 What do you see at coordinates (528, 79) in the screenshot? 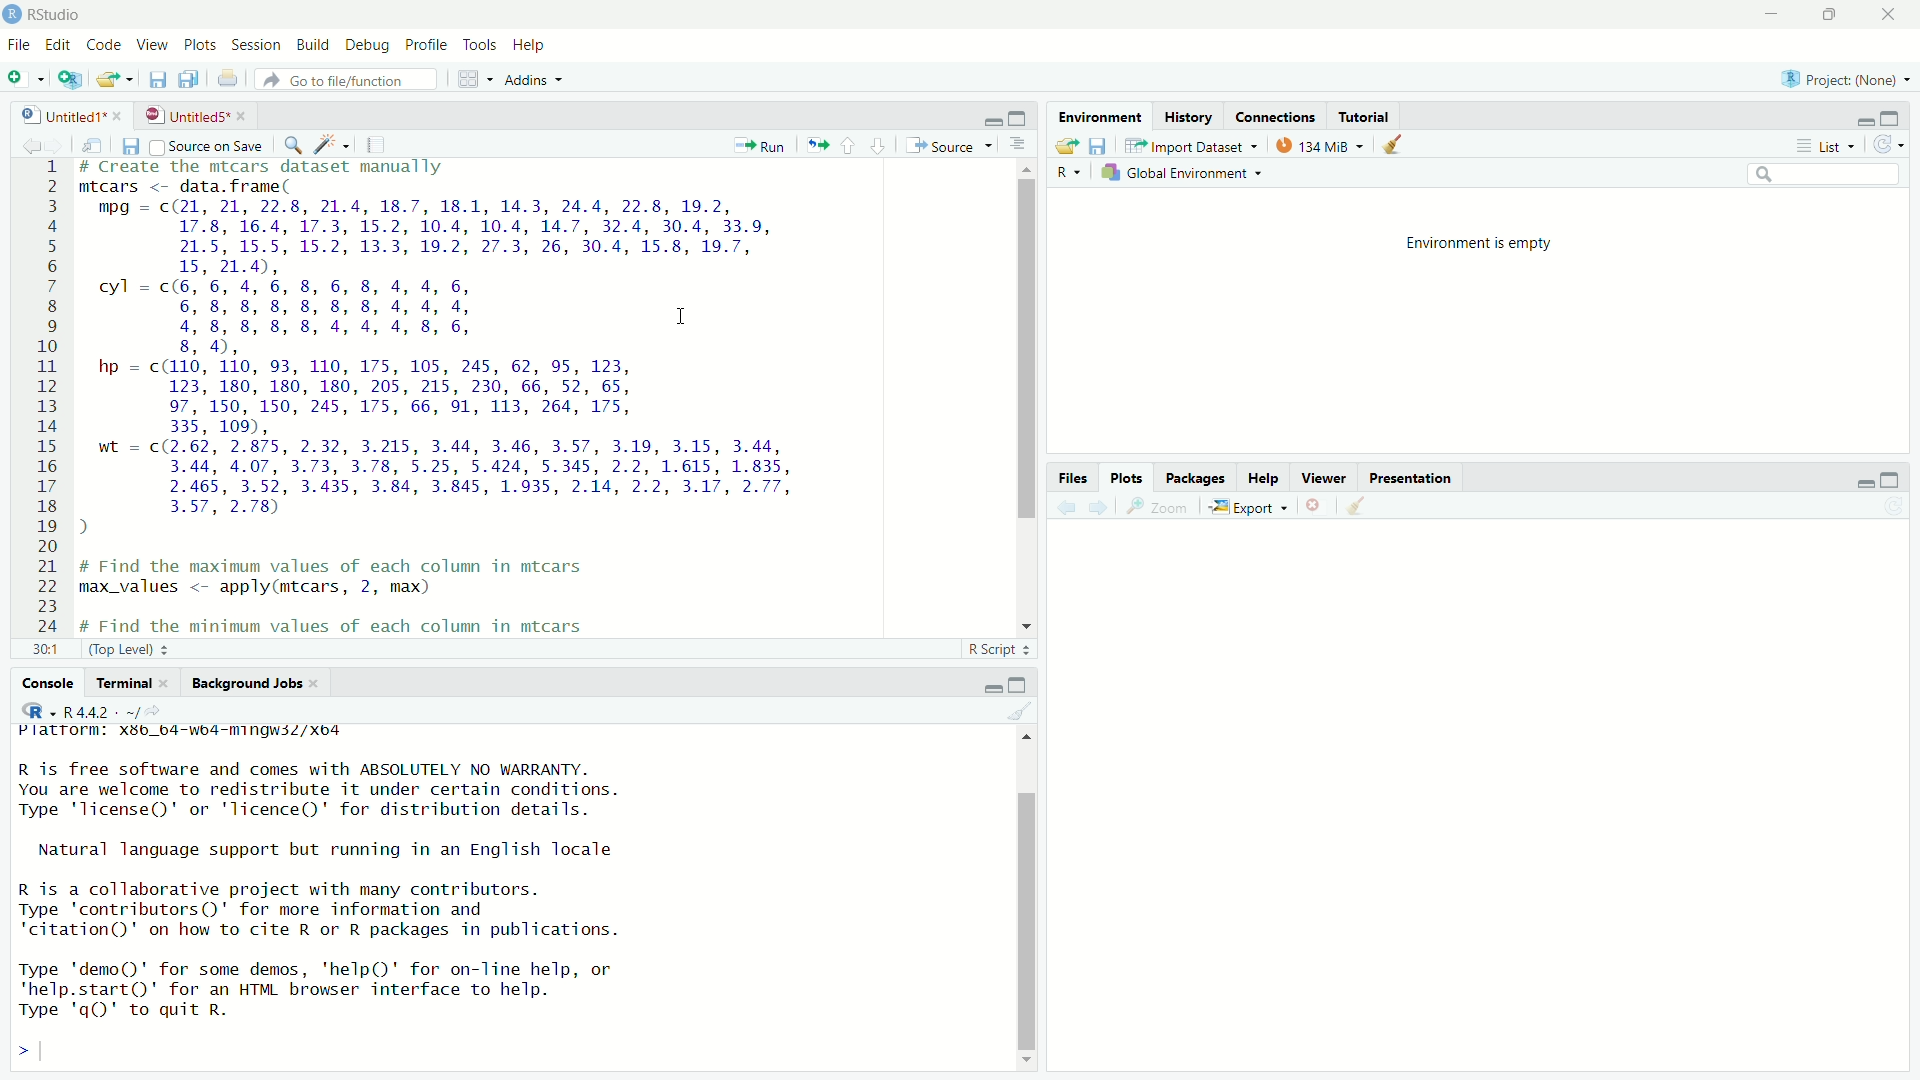
I see `+ Addins +` at bounding box center [528, 79].